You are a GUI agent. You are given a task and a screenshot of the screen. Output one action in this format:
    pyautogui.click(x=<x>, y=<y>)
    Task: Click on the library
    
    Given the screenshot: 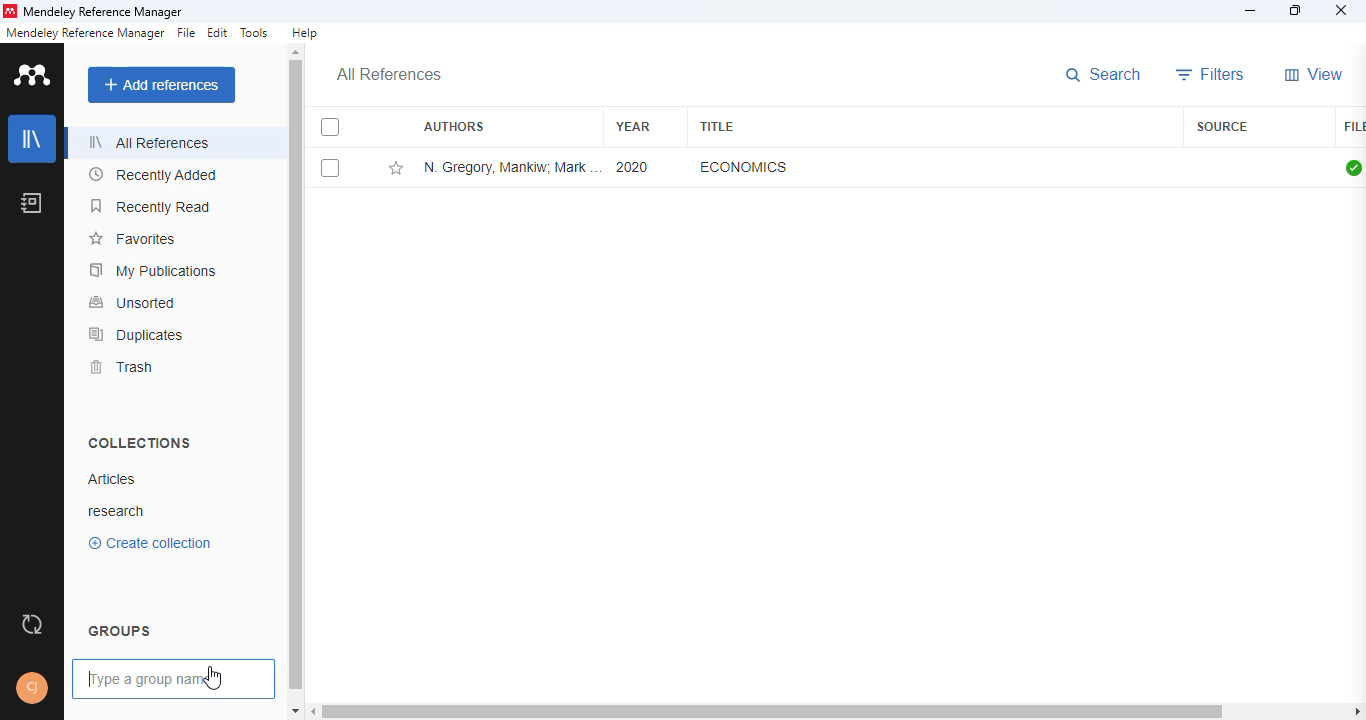 What is the action you would take?
    pyautogui.click(x=32, y=138)
    